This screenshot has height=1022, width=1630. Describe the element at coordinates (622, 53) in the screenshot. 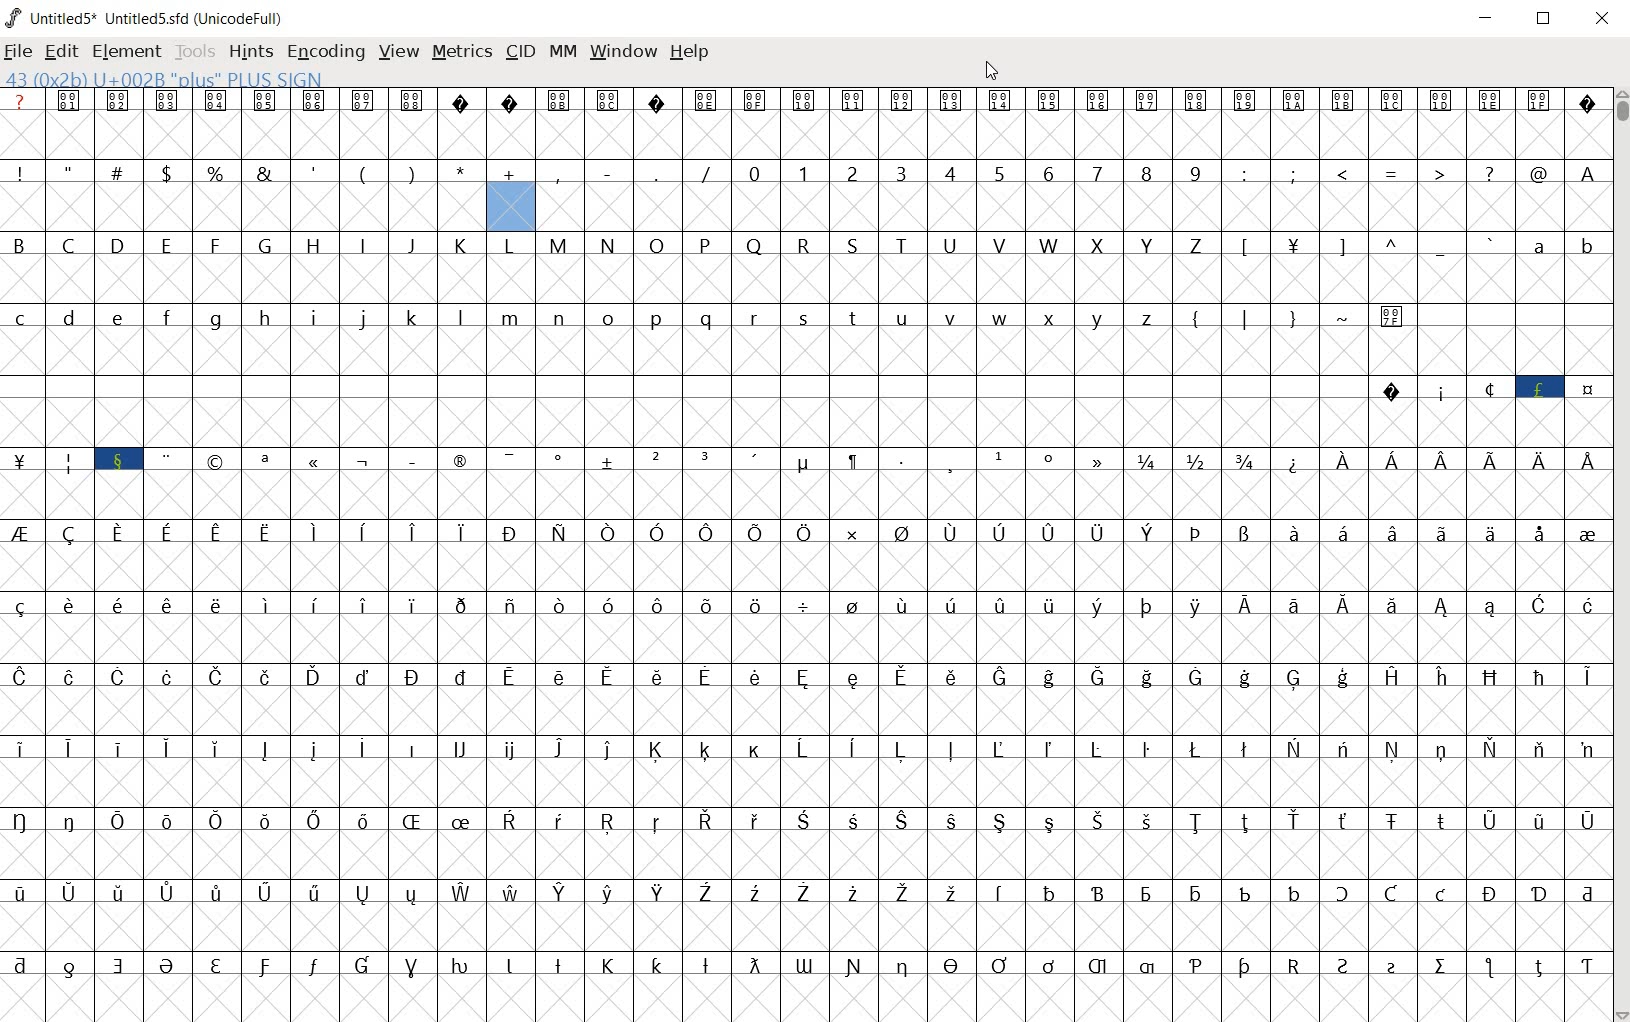

I see `window` at that location.